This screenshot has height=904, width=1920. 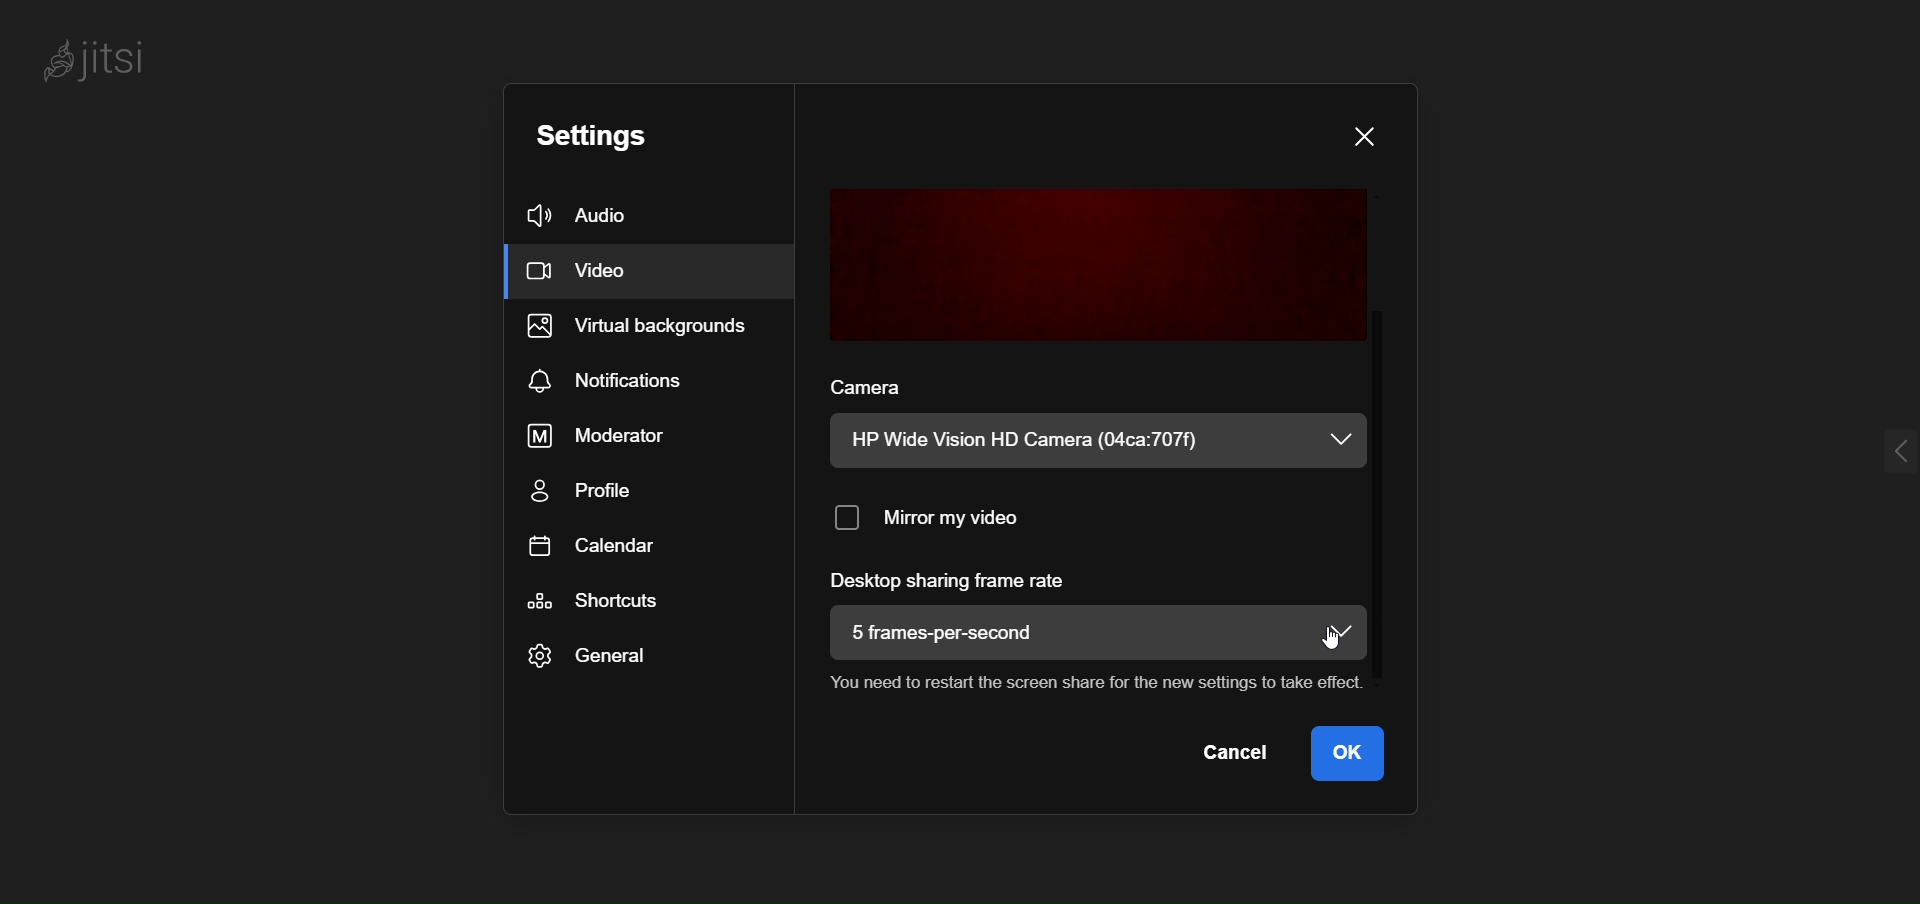 I want to click on cursor, so click(x=1335, y=648).